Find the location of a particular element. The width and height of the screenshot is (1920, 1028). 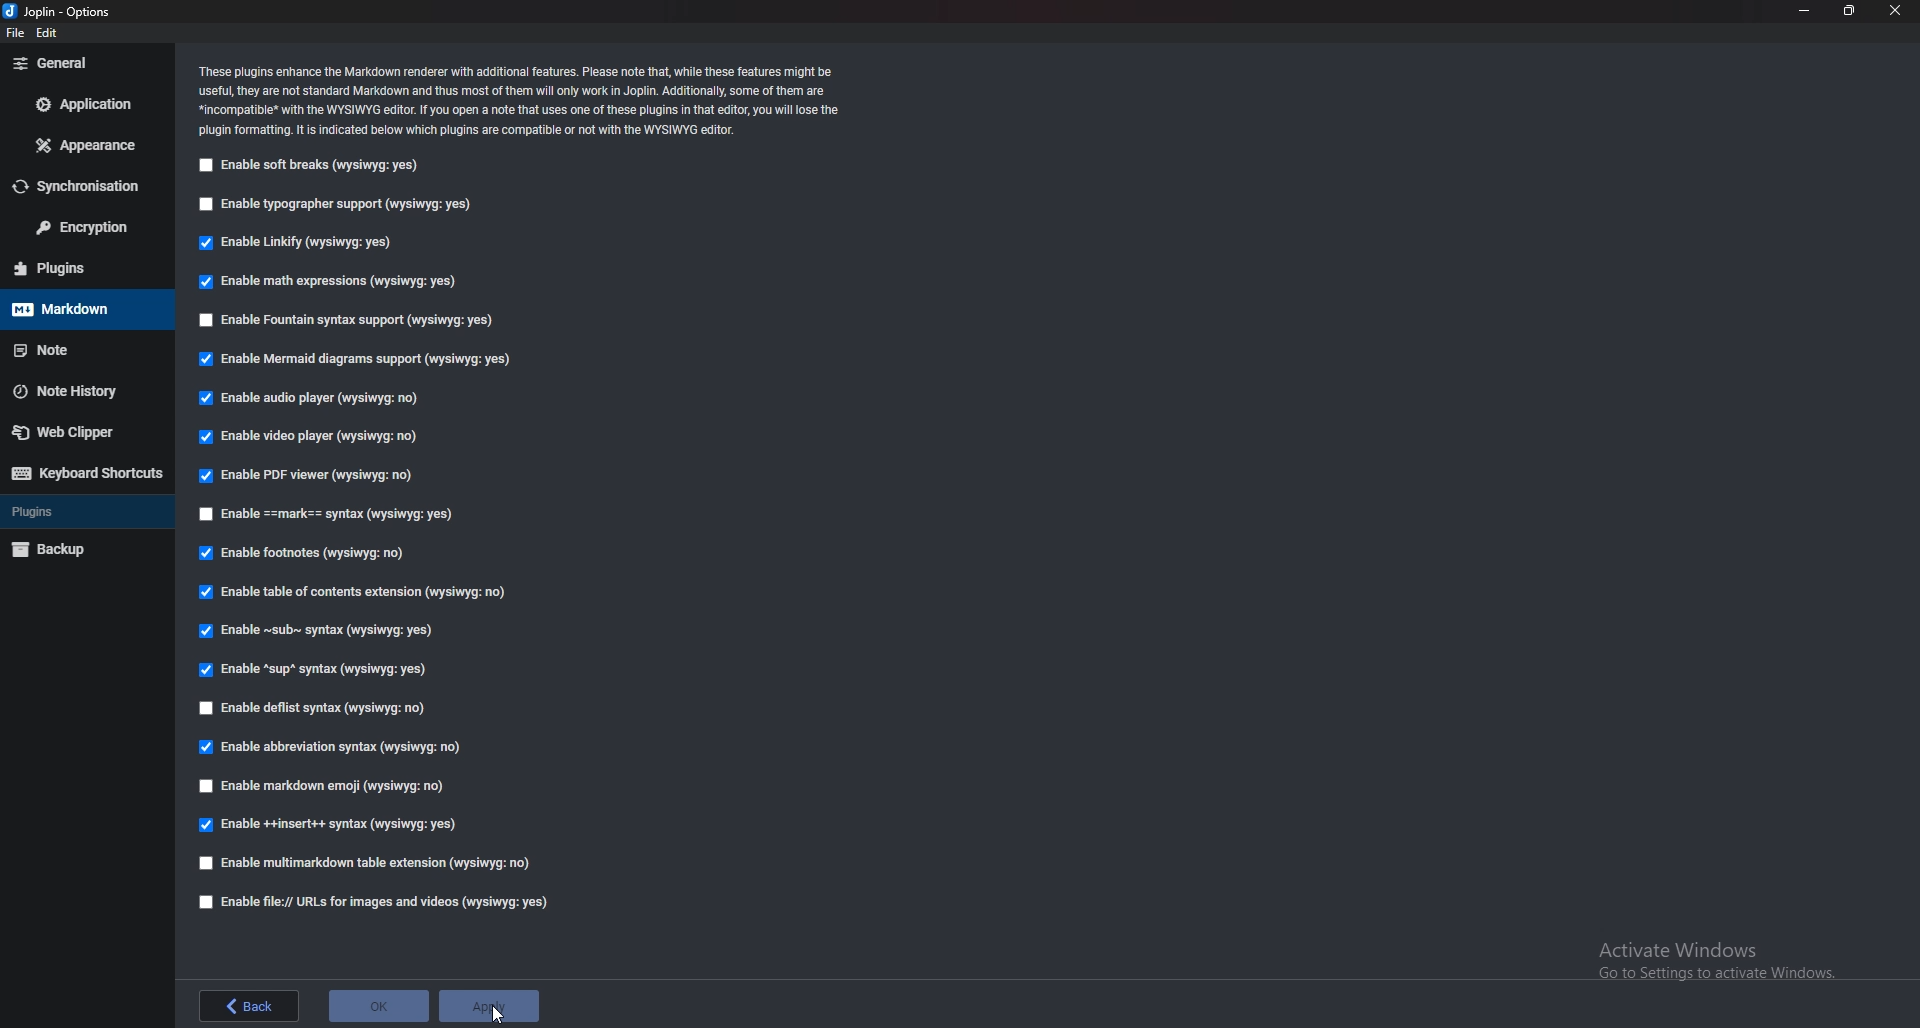

cursor is located at coordinates (494, 1014).